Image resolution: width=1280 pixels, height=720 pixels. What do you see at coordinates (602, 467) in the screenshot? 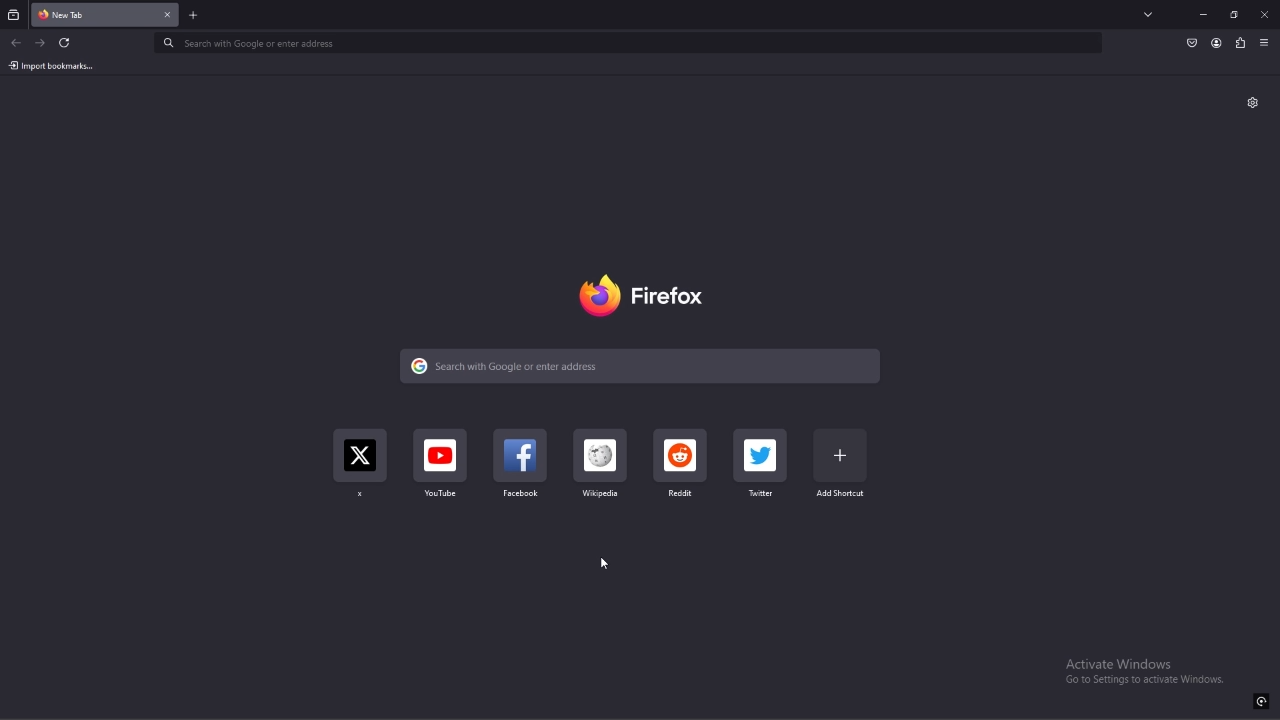
I see `wikipedia` at bounding box center [602, 467].